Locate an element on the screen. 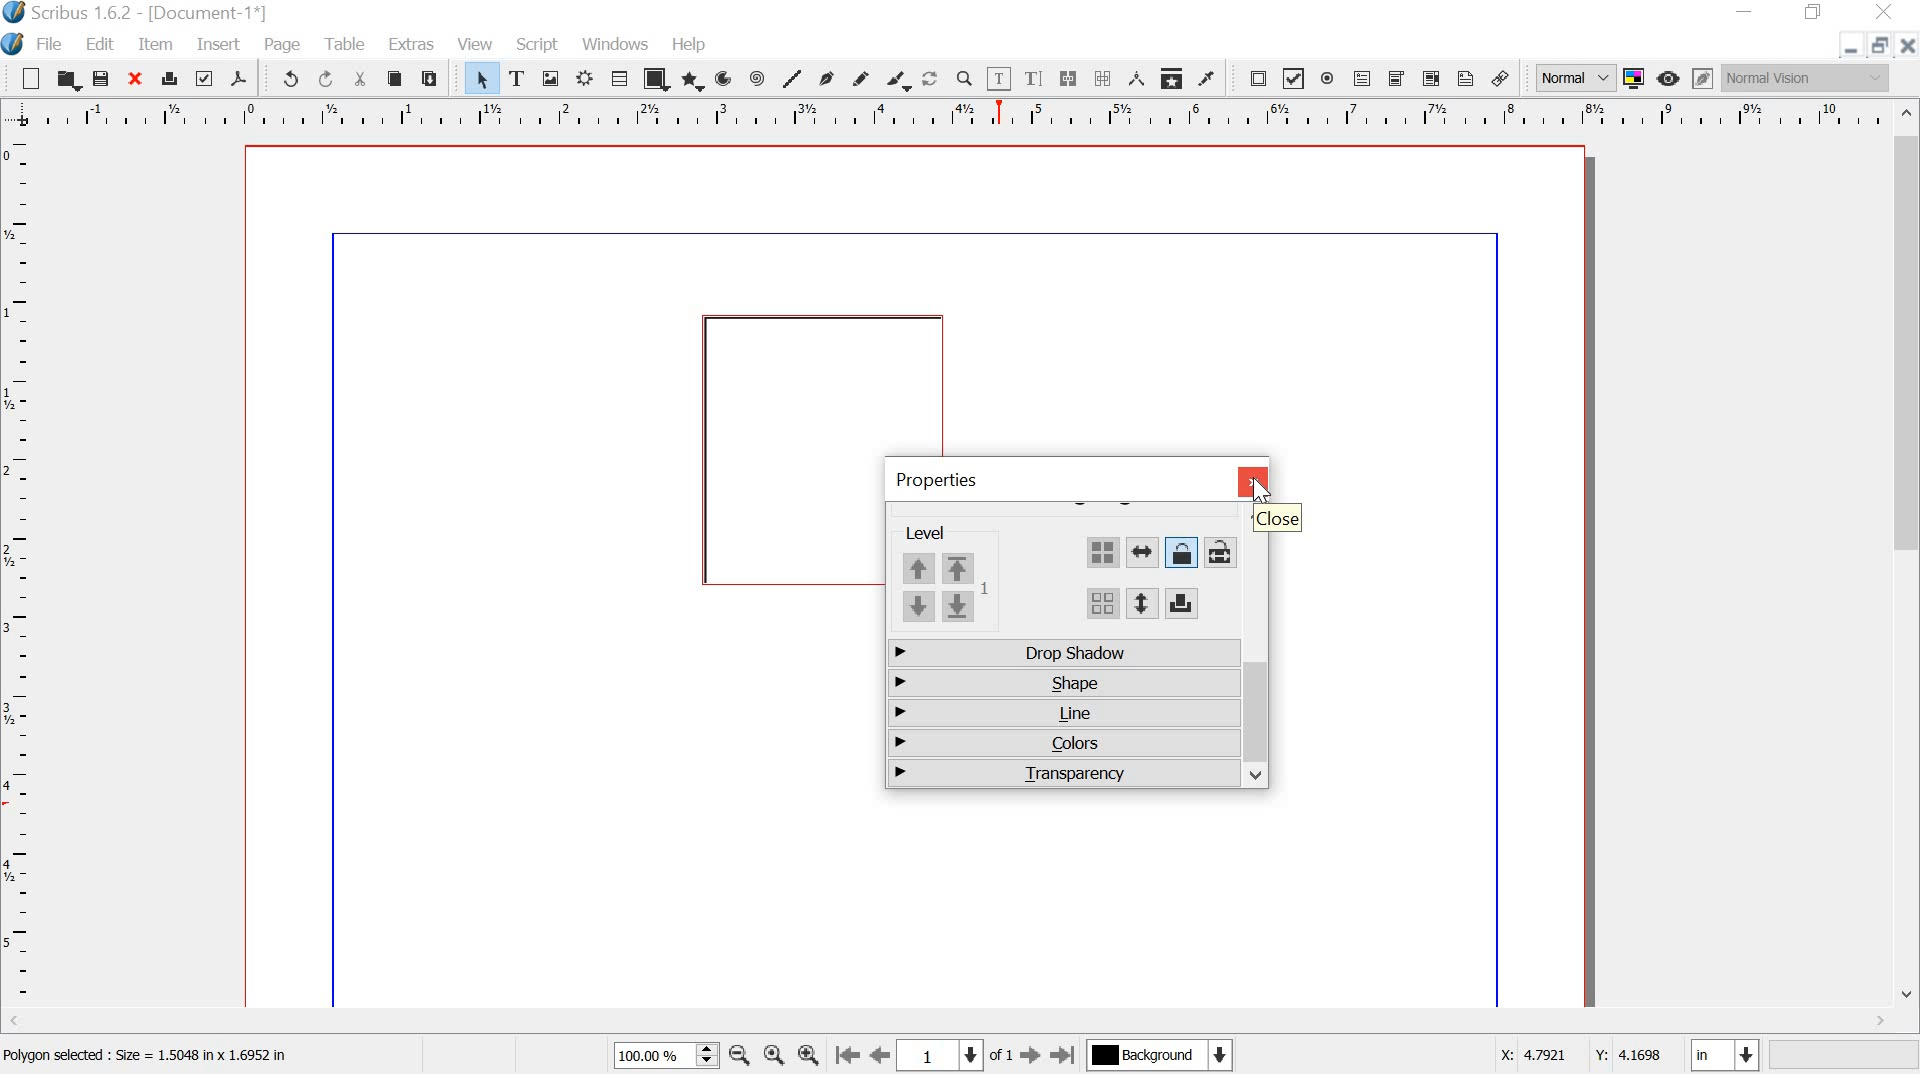  copy is located at coordinates (395, 79).